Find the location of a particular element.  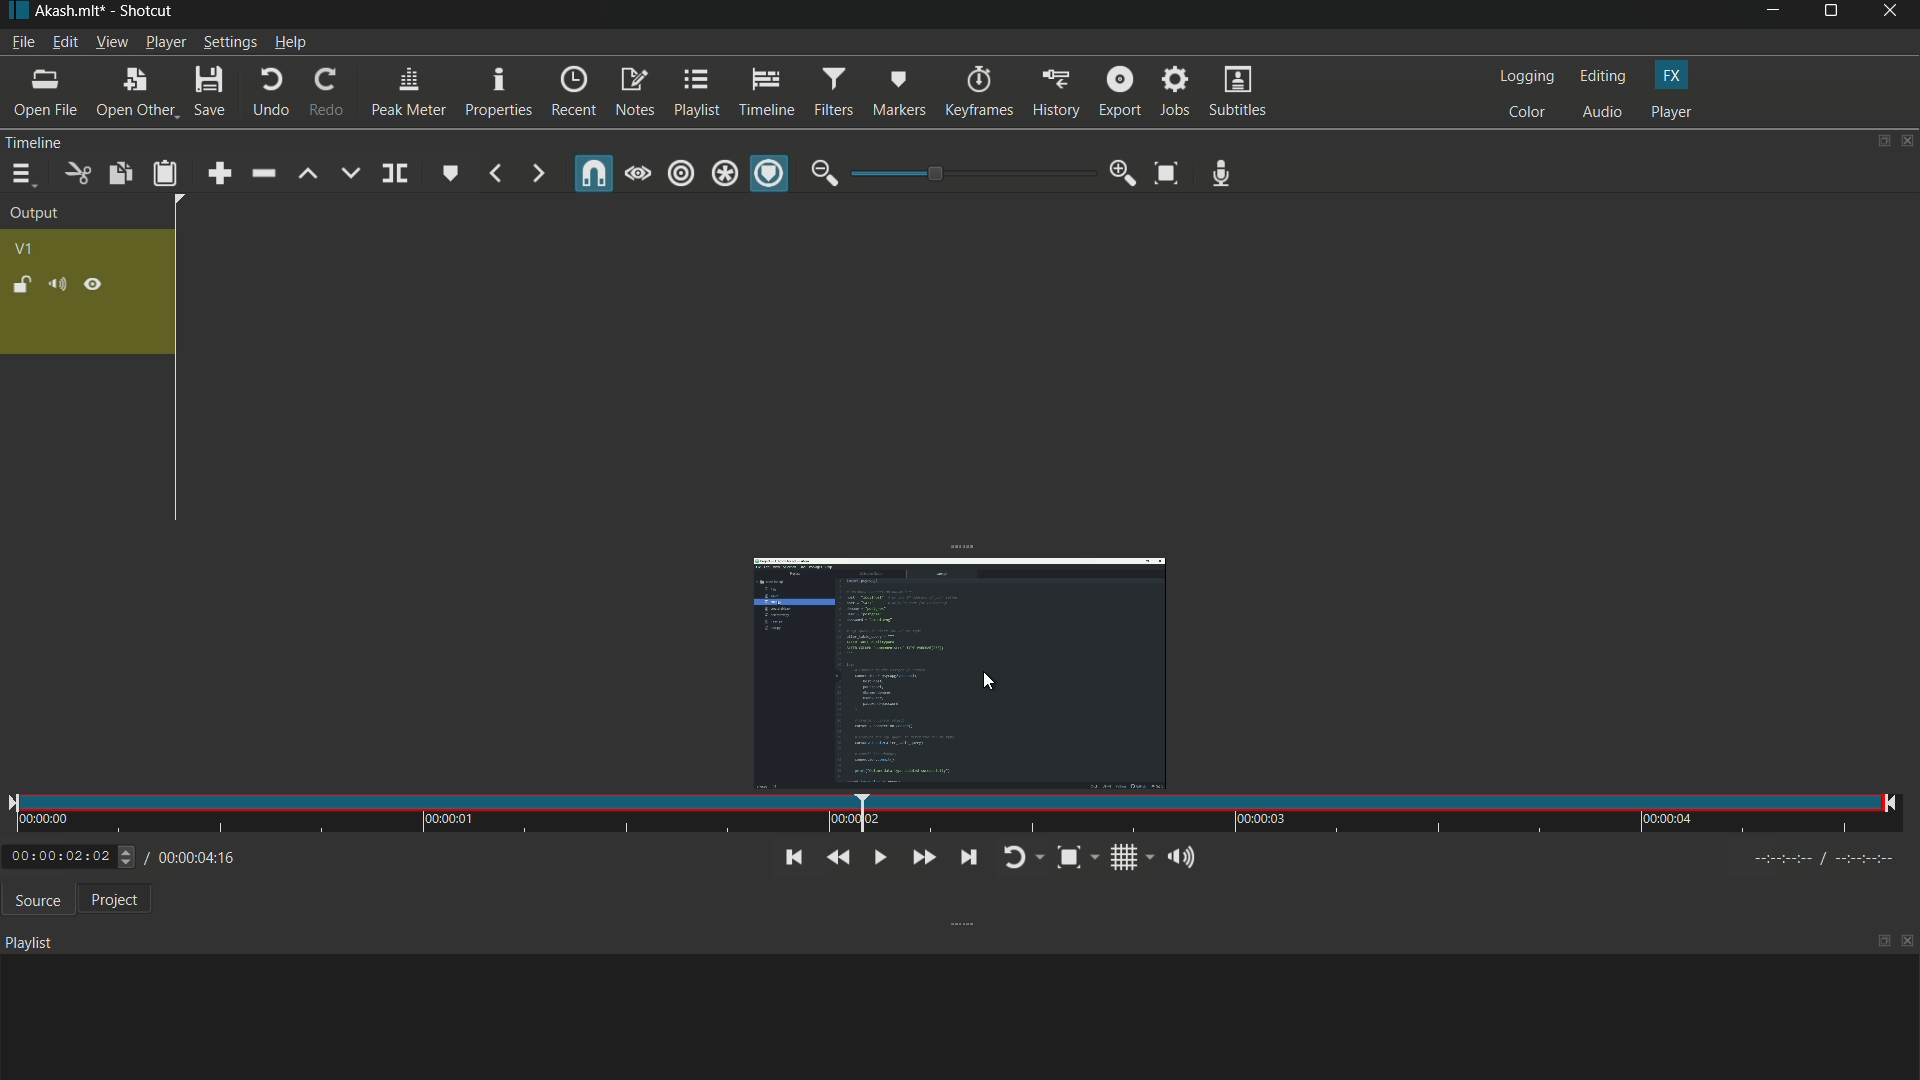

imported video is located at coordinates (964, 669).